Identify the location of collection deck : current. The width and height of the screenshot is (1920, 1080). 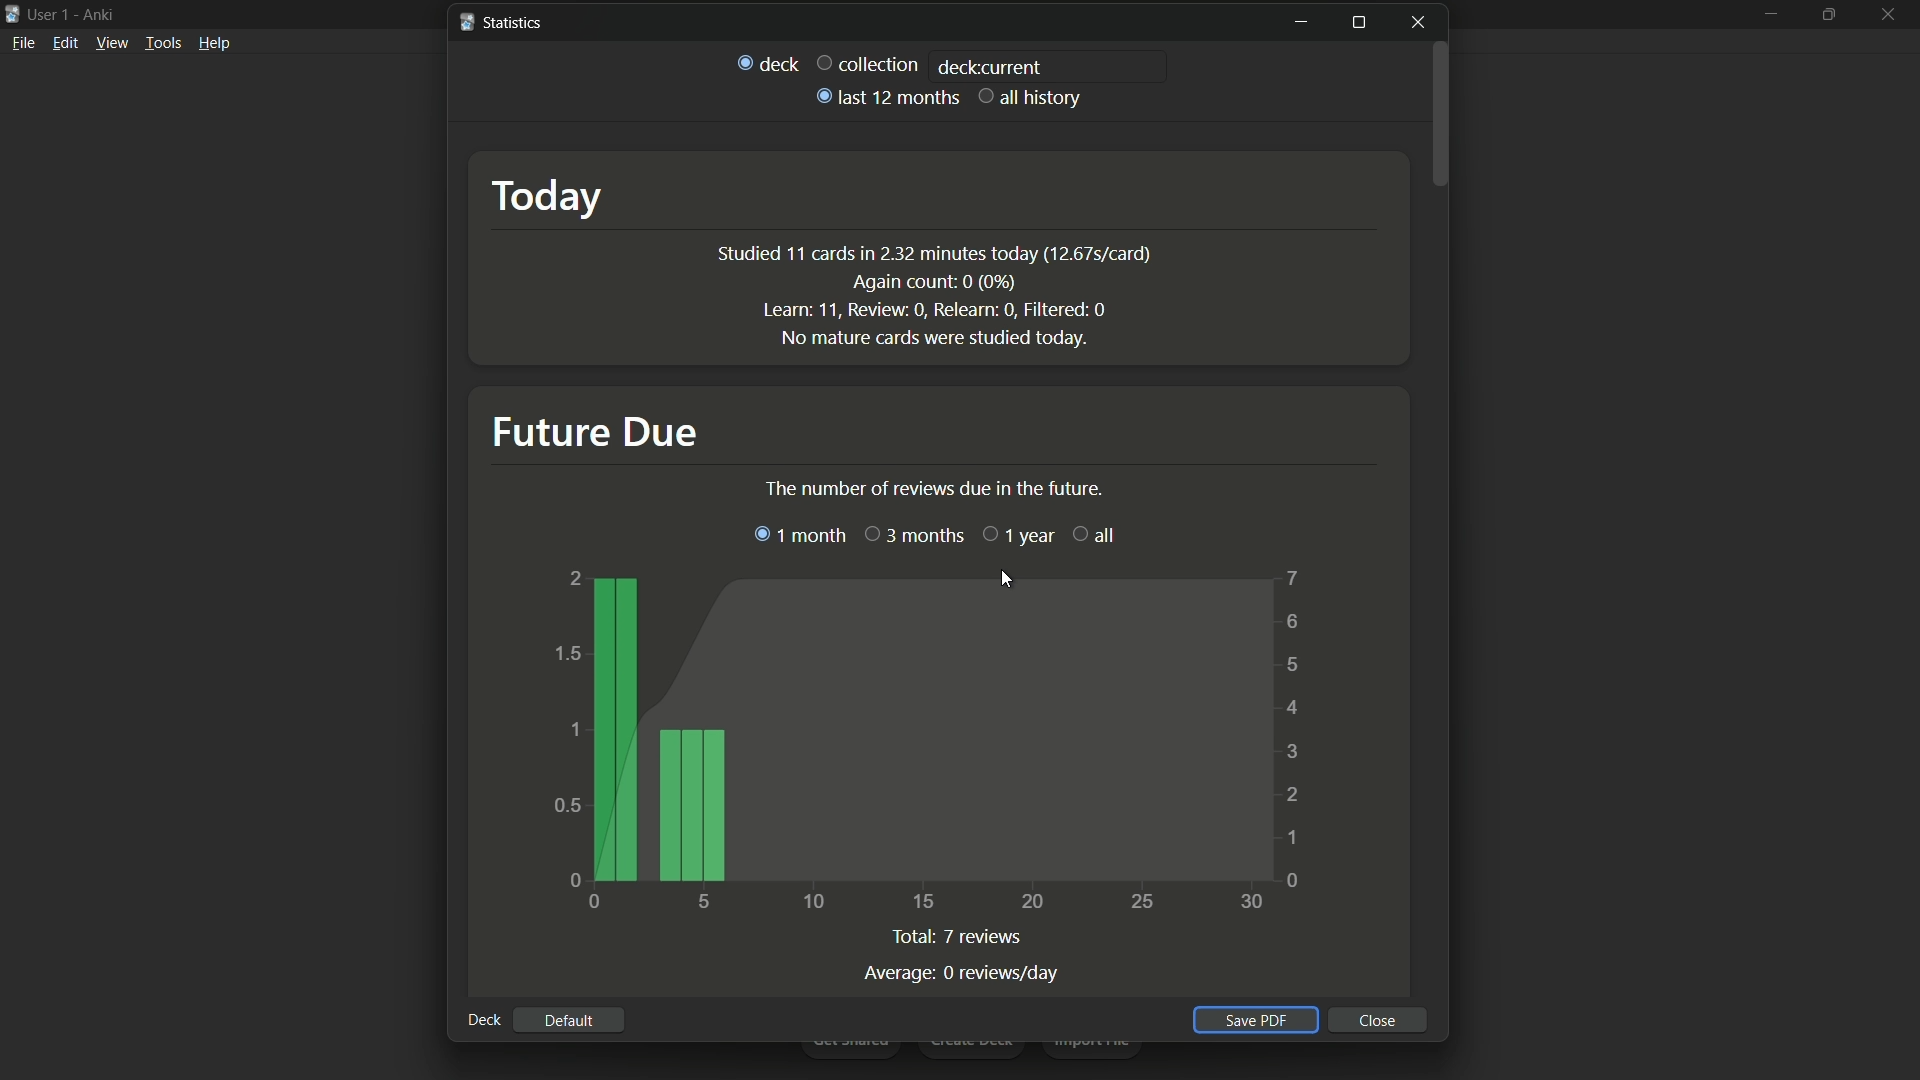
(927, 65).